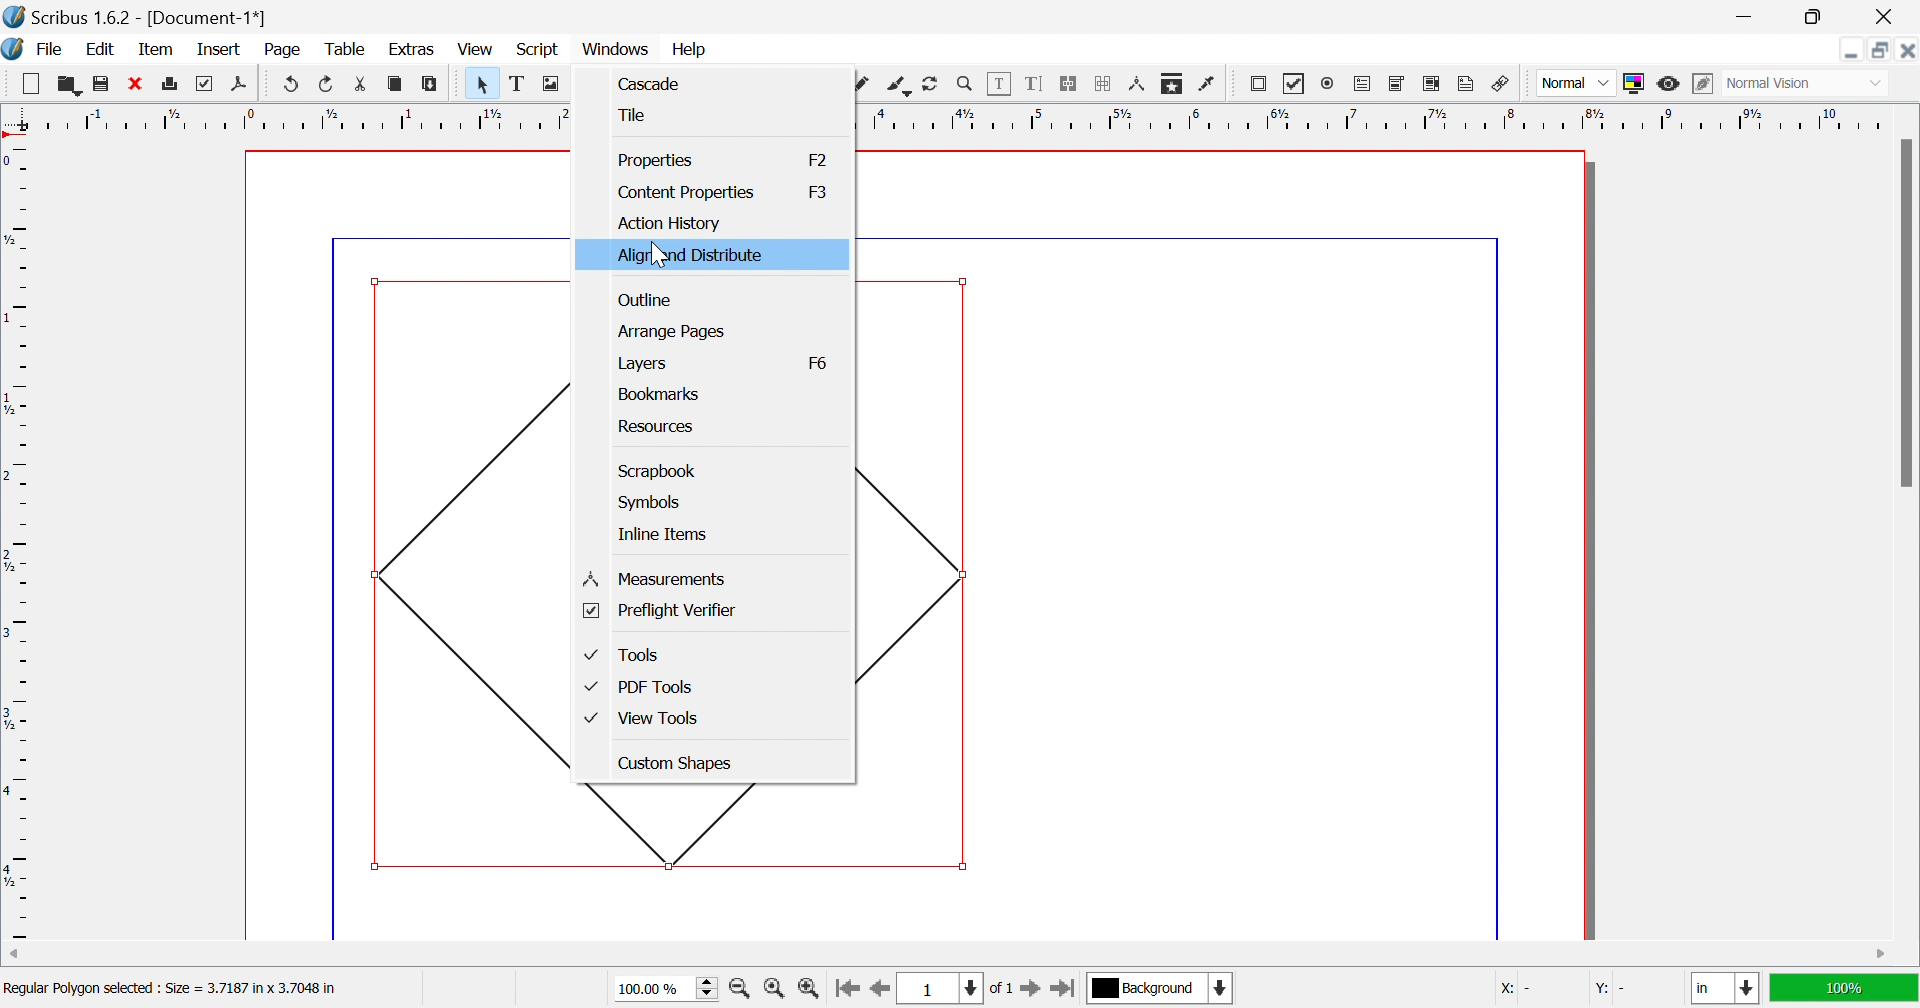 The height and width of the screenshot is (1008, 1920). Describe the element at coordinates (1365, 85) in the screenshot. I see `PDF text field` at that location.